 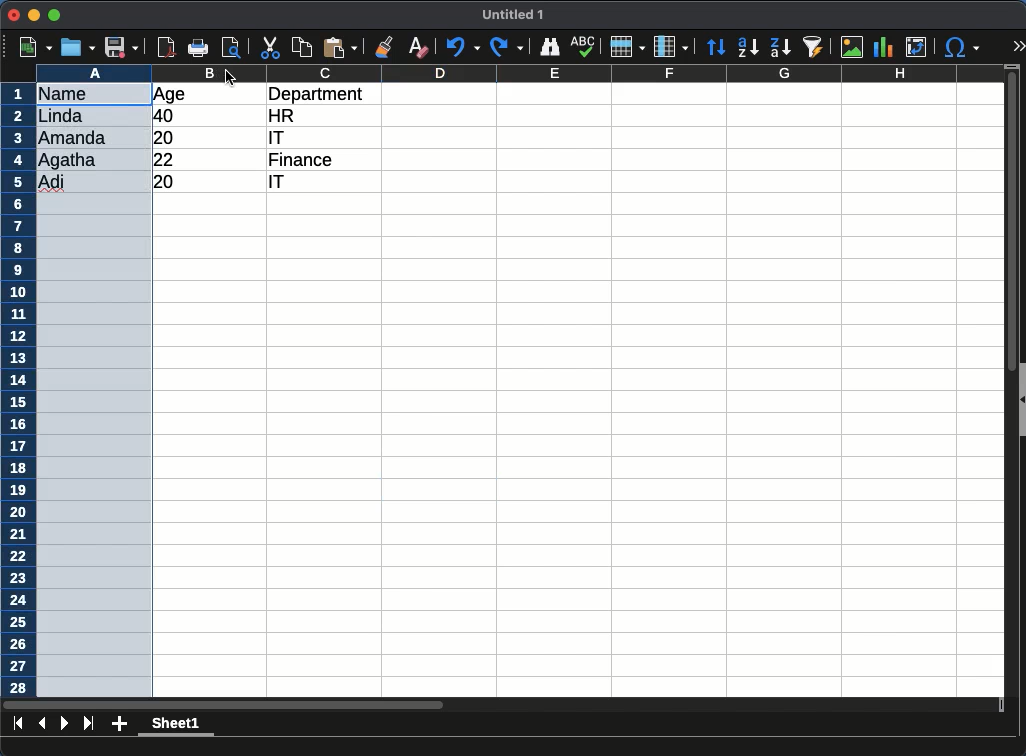 I want to click on expand, so click(x=1018, y=48).